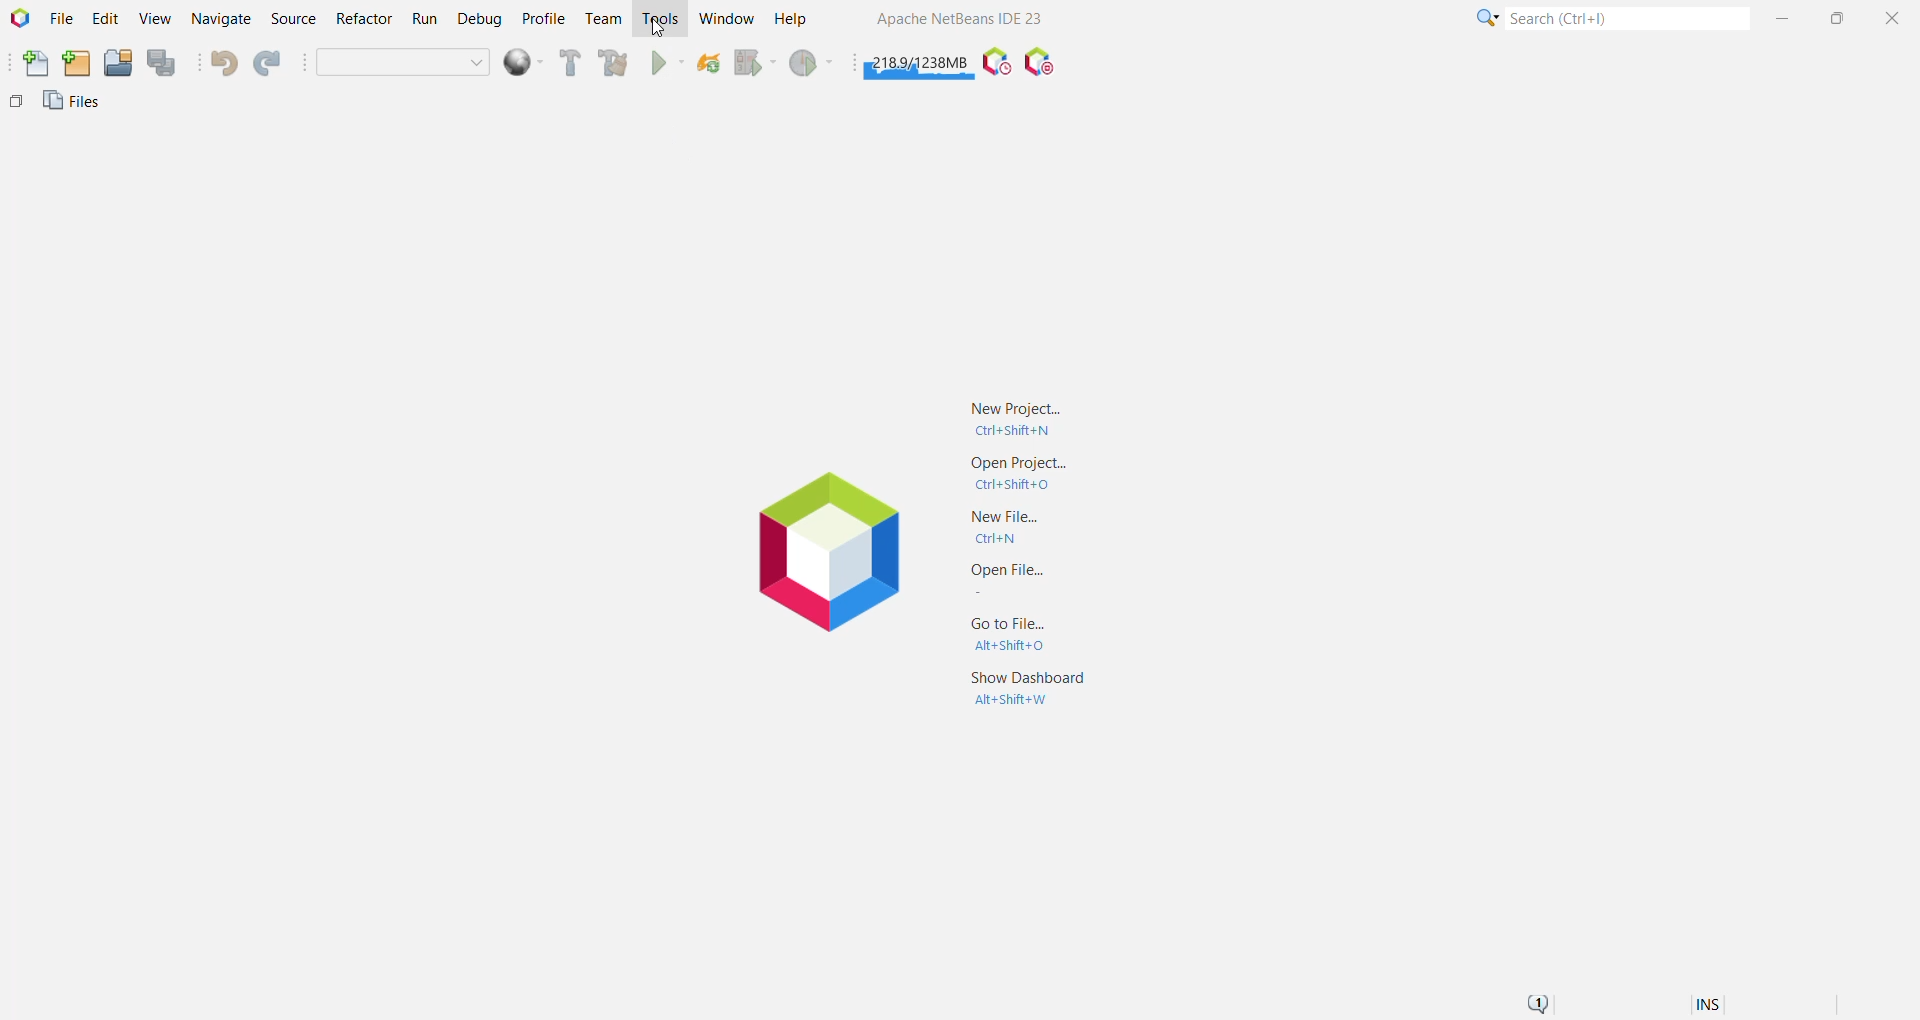 This screenshot has width=1920, height=1020. Describe the element at coordinates (404, 64) in the screenshot. I see `Set Project Configuration` at that location.